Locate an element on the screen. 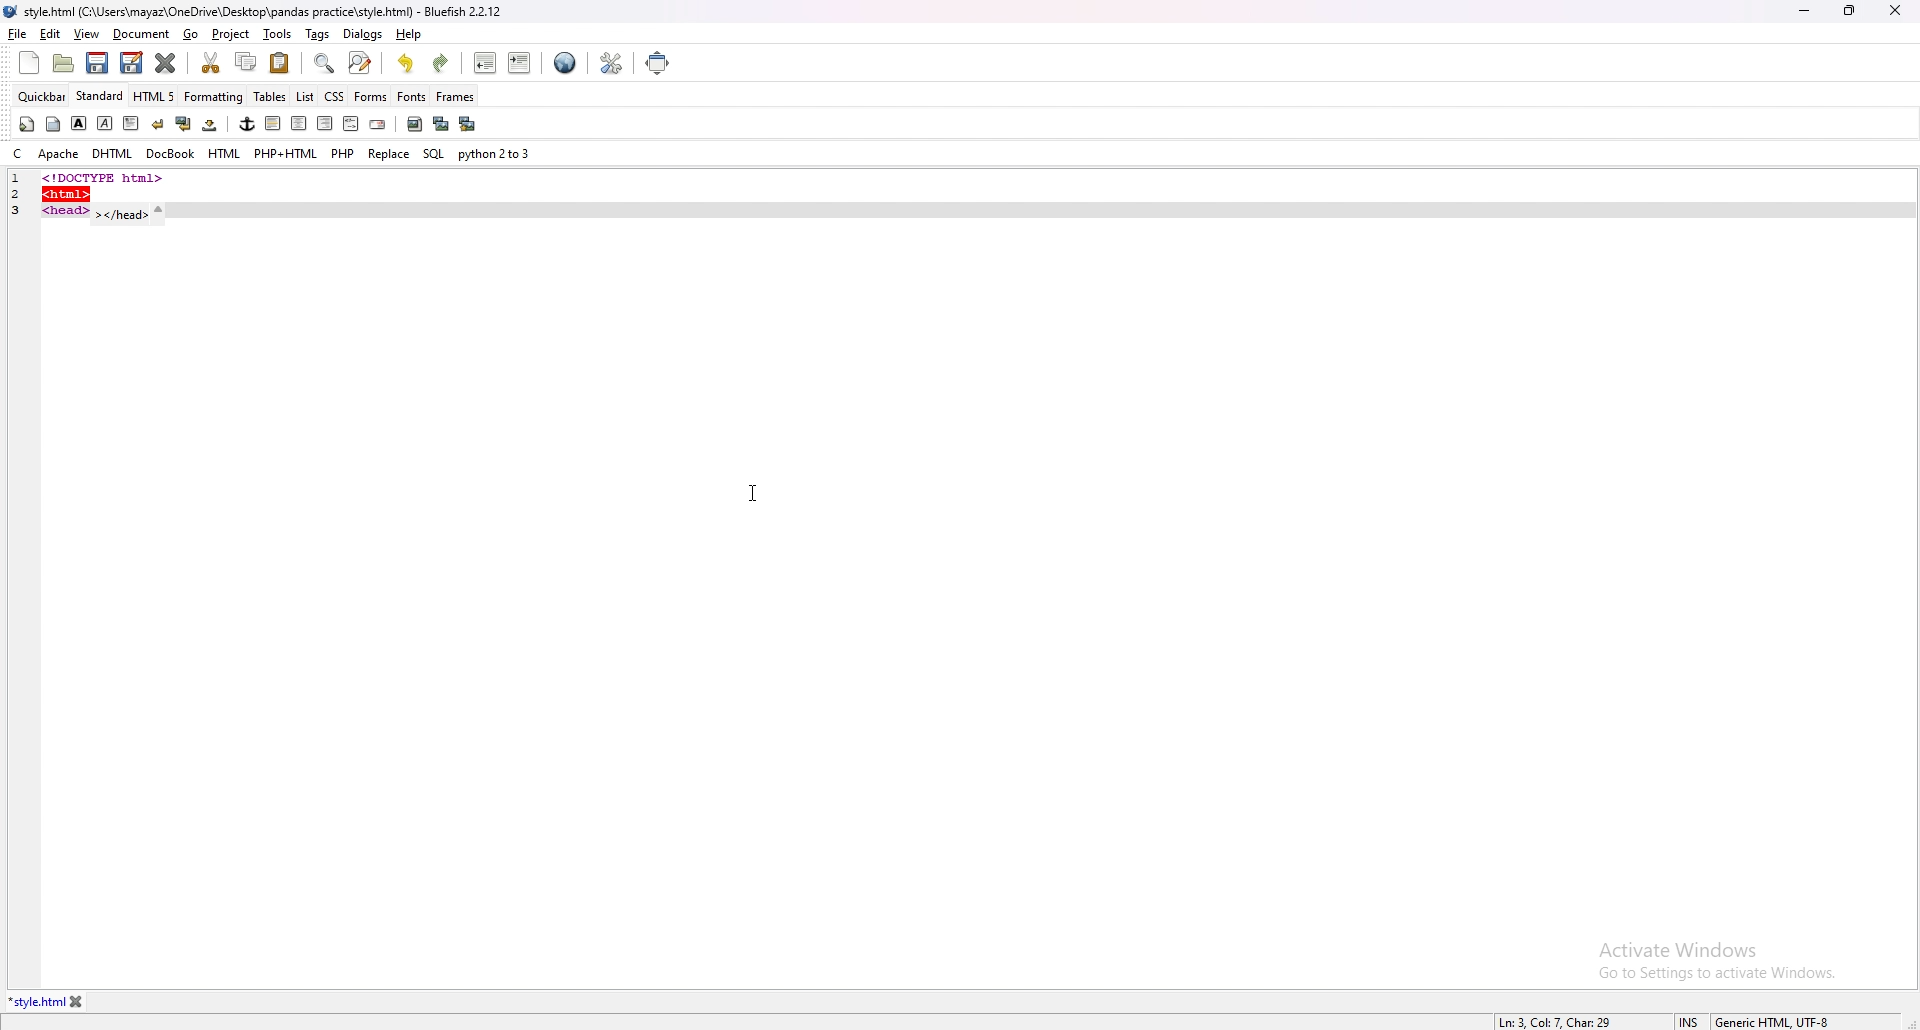 The width and height of the screenshot is (1920, 1030). help is located at coordinates (407, 34).